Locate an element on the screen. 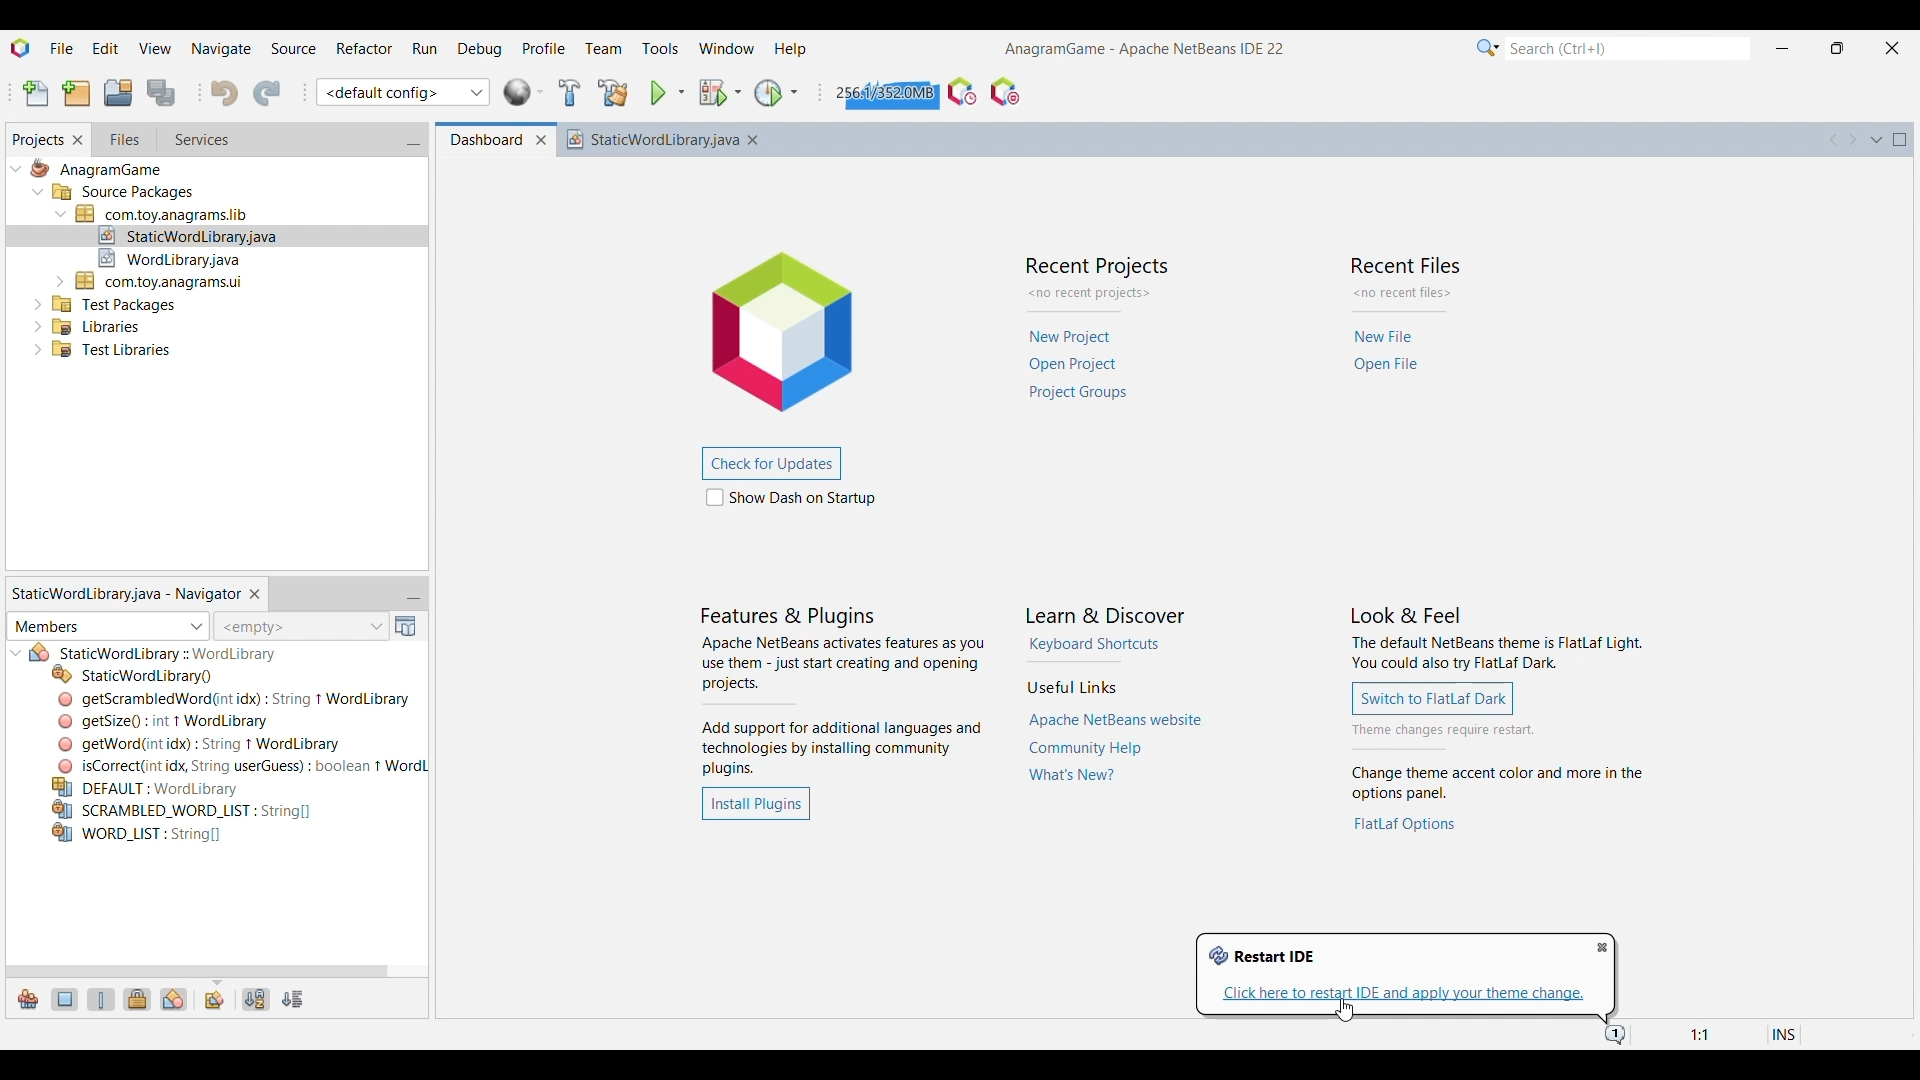 Image resolution: width=1920 pixels, height=1080 pixels. Close interface is located at coordinates (1893, 48).